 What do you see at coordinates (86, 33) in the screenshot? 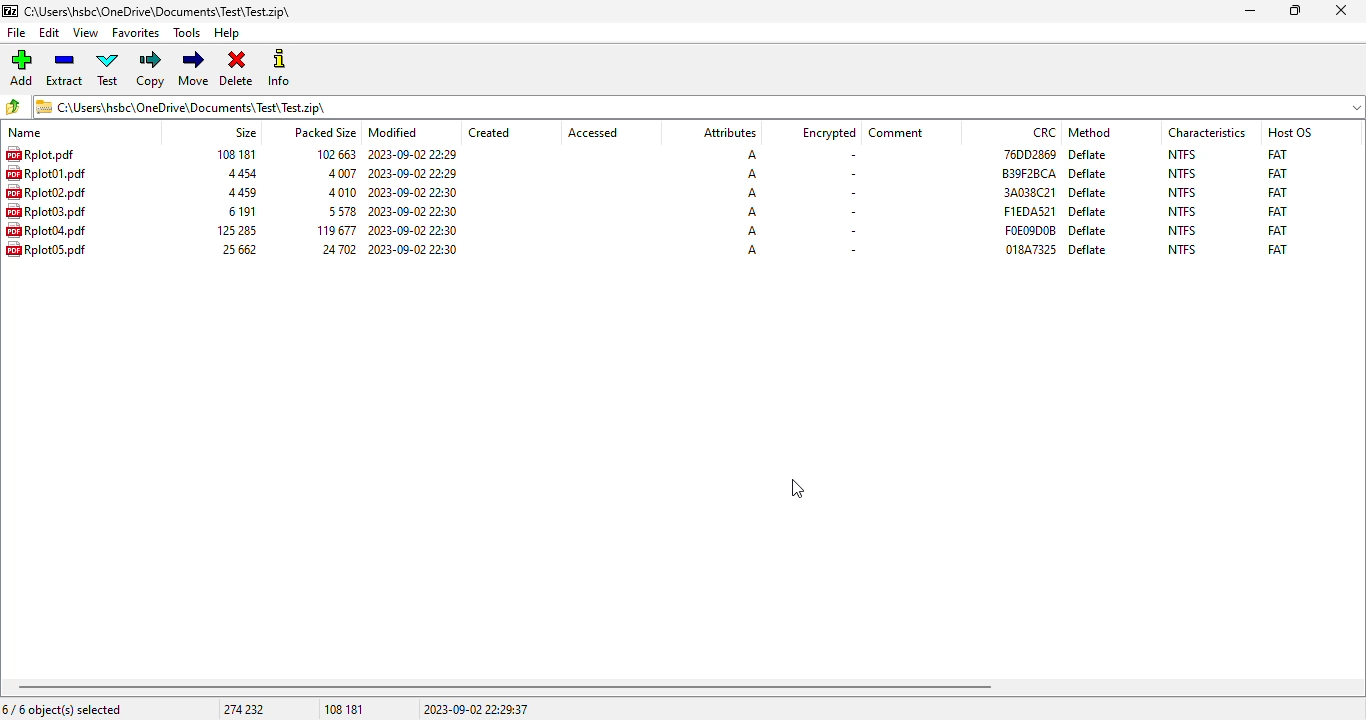
I see `view` at bounding box center [86, 33].